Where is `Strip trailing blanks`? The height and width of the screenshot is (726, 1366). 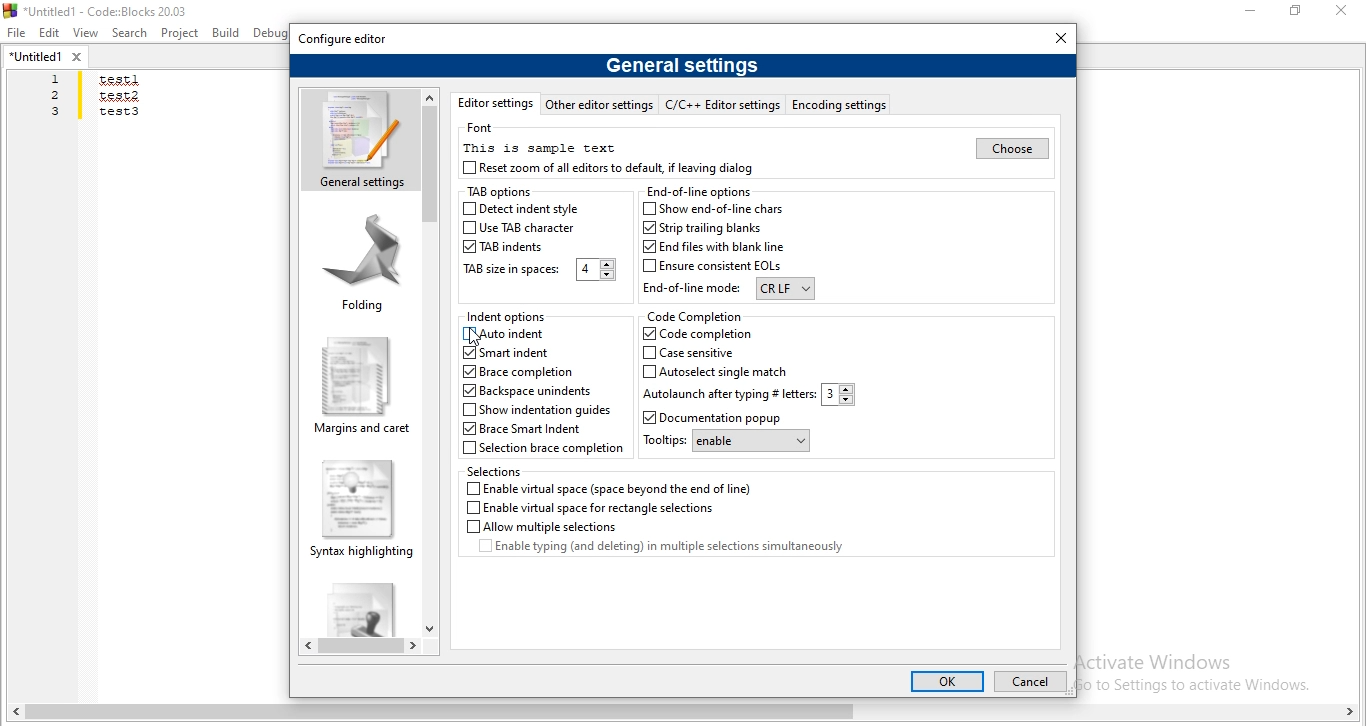
Strip trailing blanks is located at coordinates (701, 228).